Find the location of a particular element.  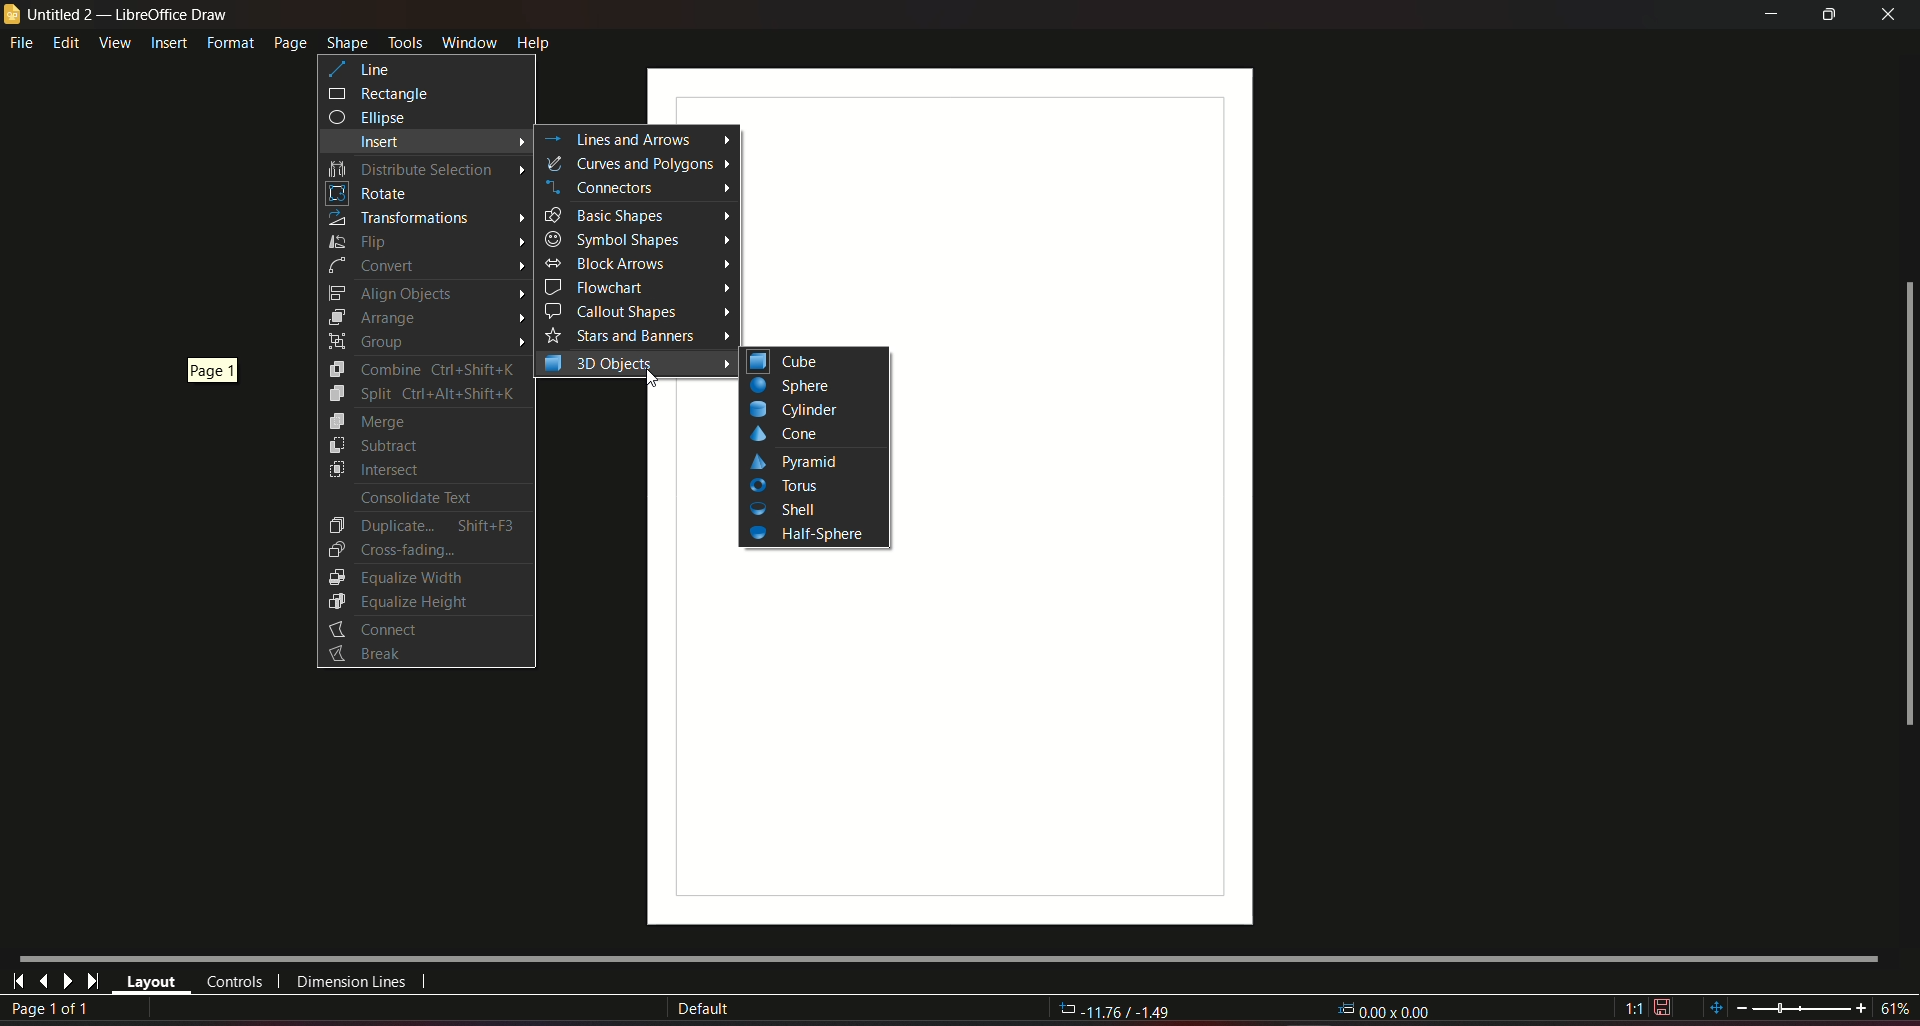

last page is located at coordinates (92, 982).